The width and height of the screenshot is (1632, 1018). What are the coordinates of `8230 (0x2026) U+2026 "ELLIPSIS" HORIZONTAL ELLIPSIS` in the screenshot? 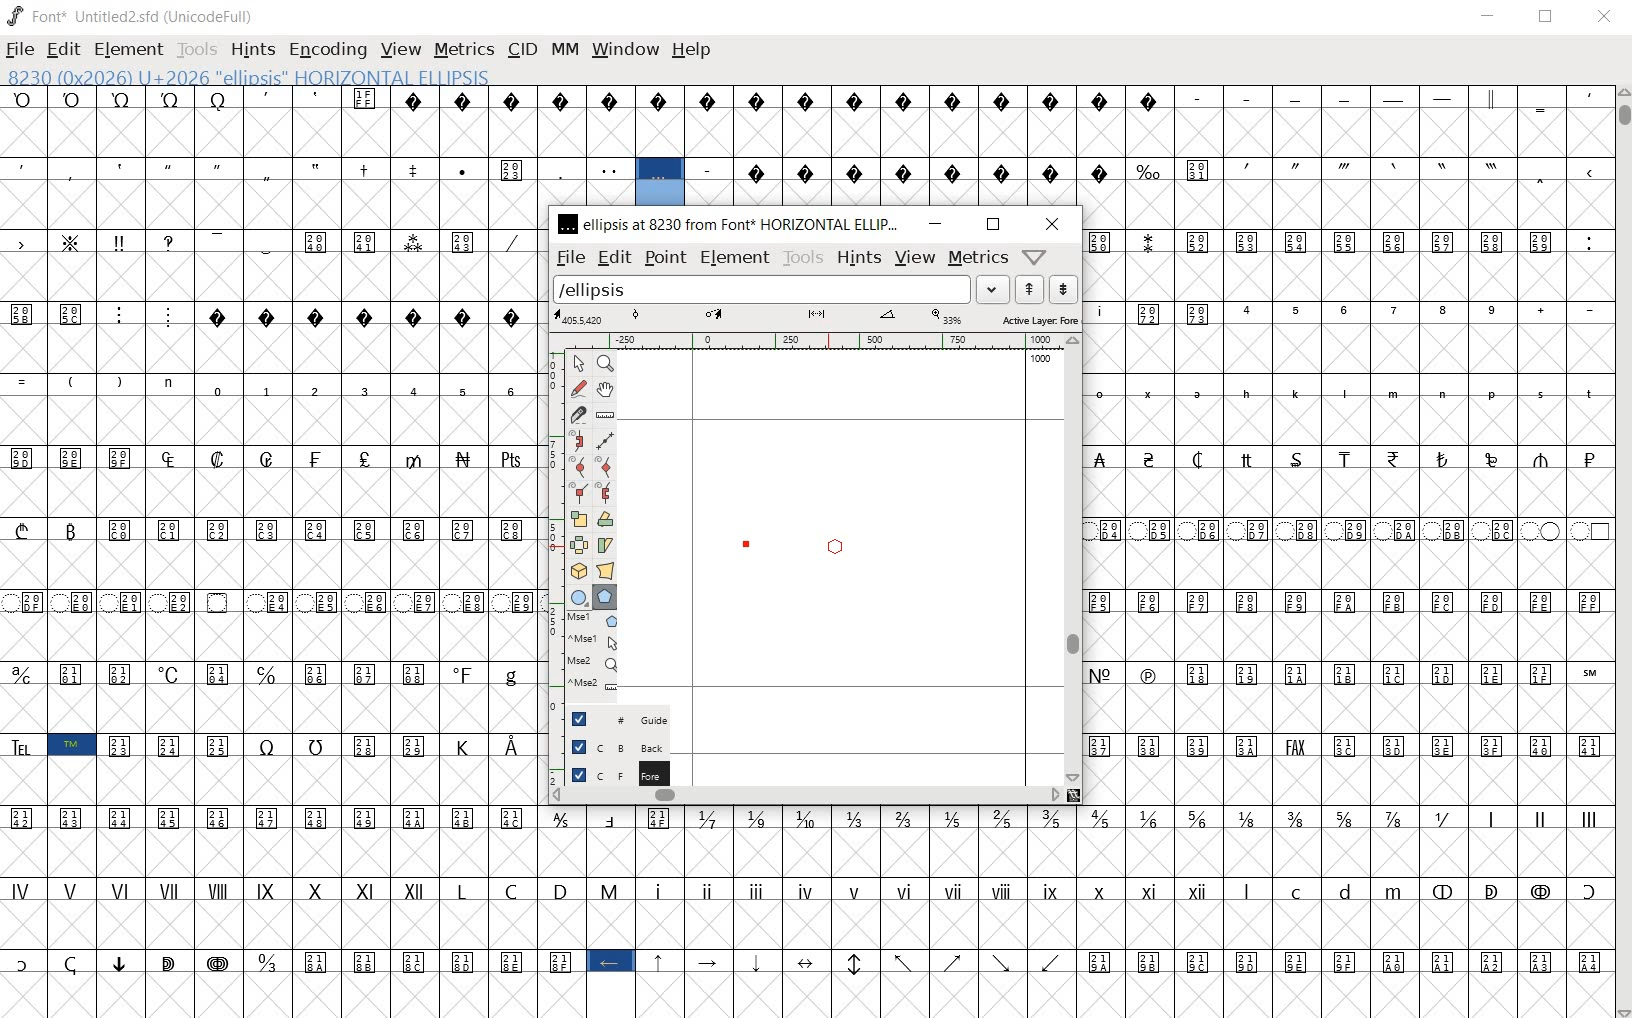 It's located at (316, 76).